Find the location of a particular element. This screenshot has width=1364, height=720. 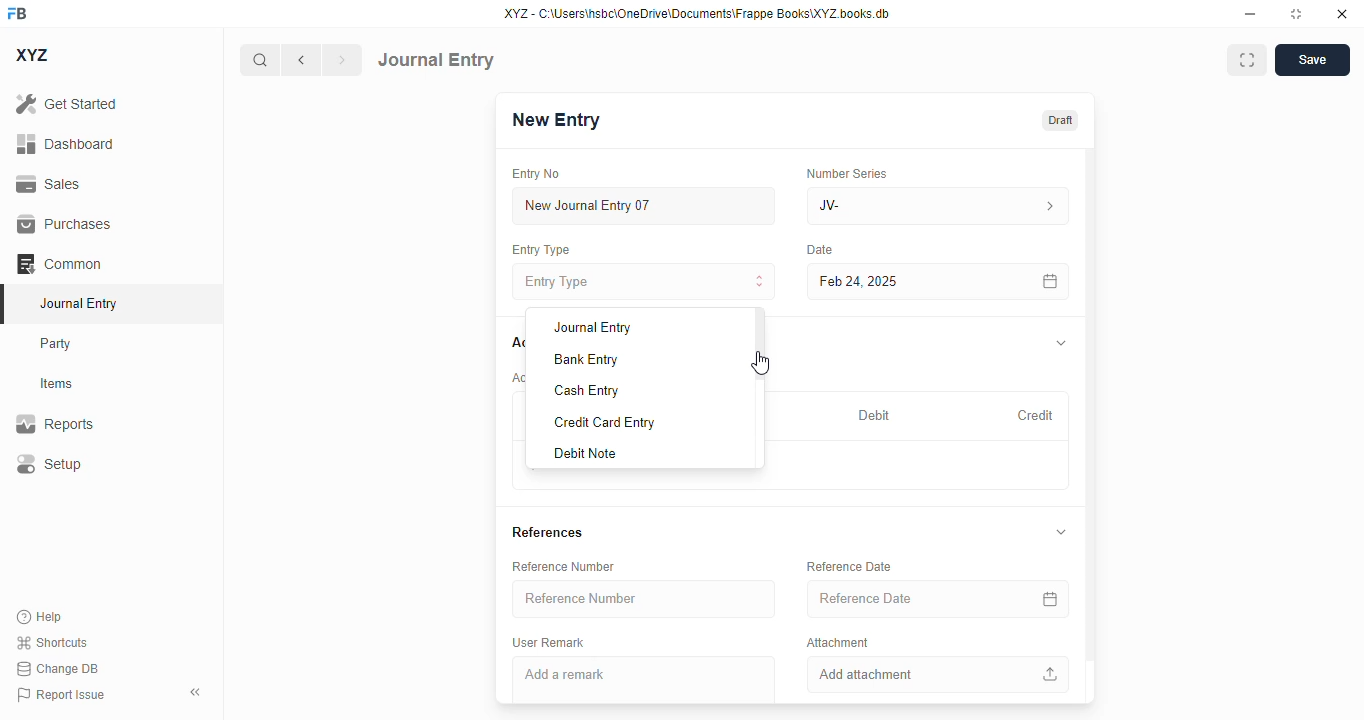

FB - logo is located at coordinates (17, 13).